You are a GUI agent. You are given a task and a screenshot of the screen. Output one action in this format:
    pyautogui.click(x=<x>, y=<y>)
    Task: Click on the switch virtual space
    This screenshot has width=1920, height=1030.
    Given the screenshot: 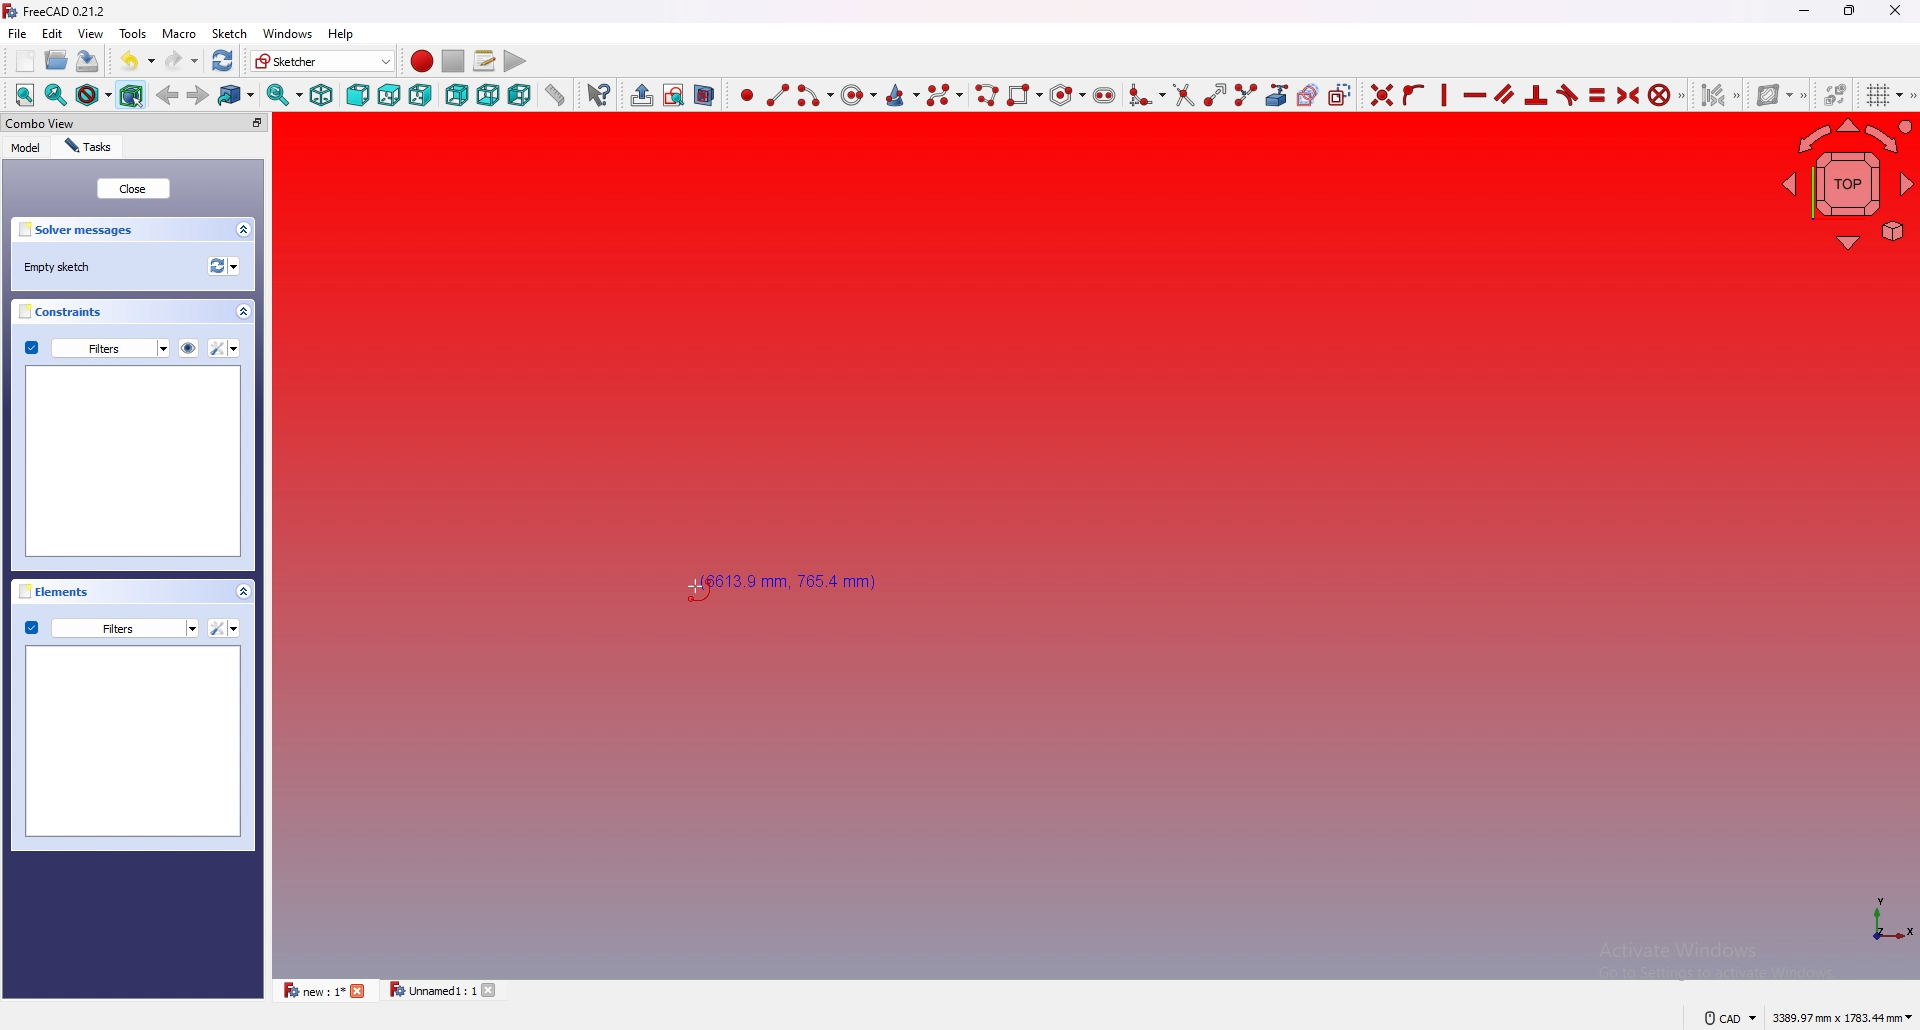 What is the action you would take?
    pyautogui.click(x=1835, y=94)
    